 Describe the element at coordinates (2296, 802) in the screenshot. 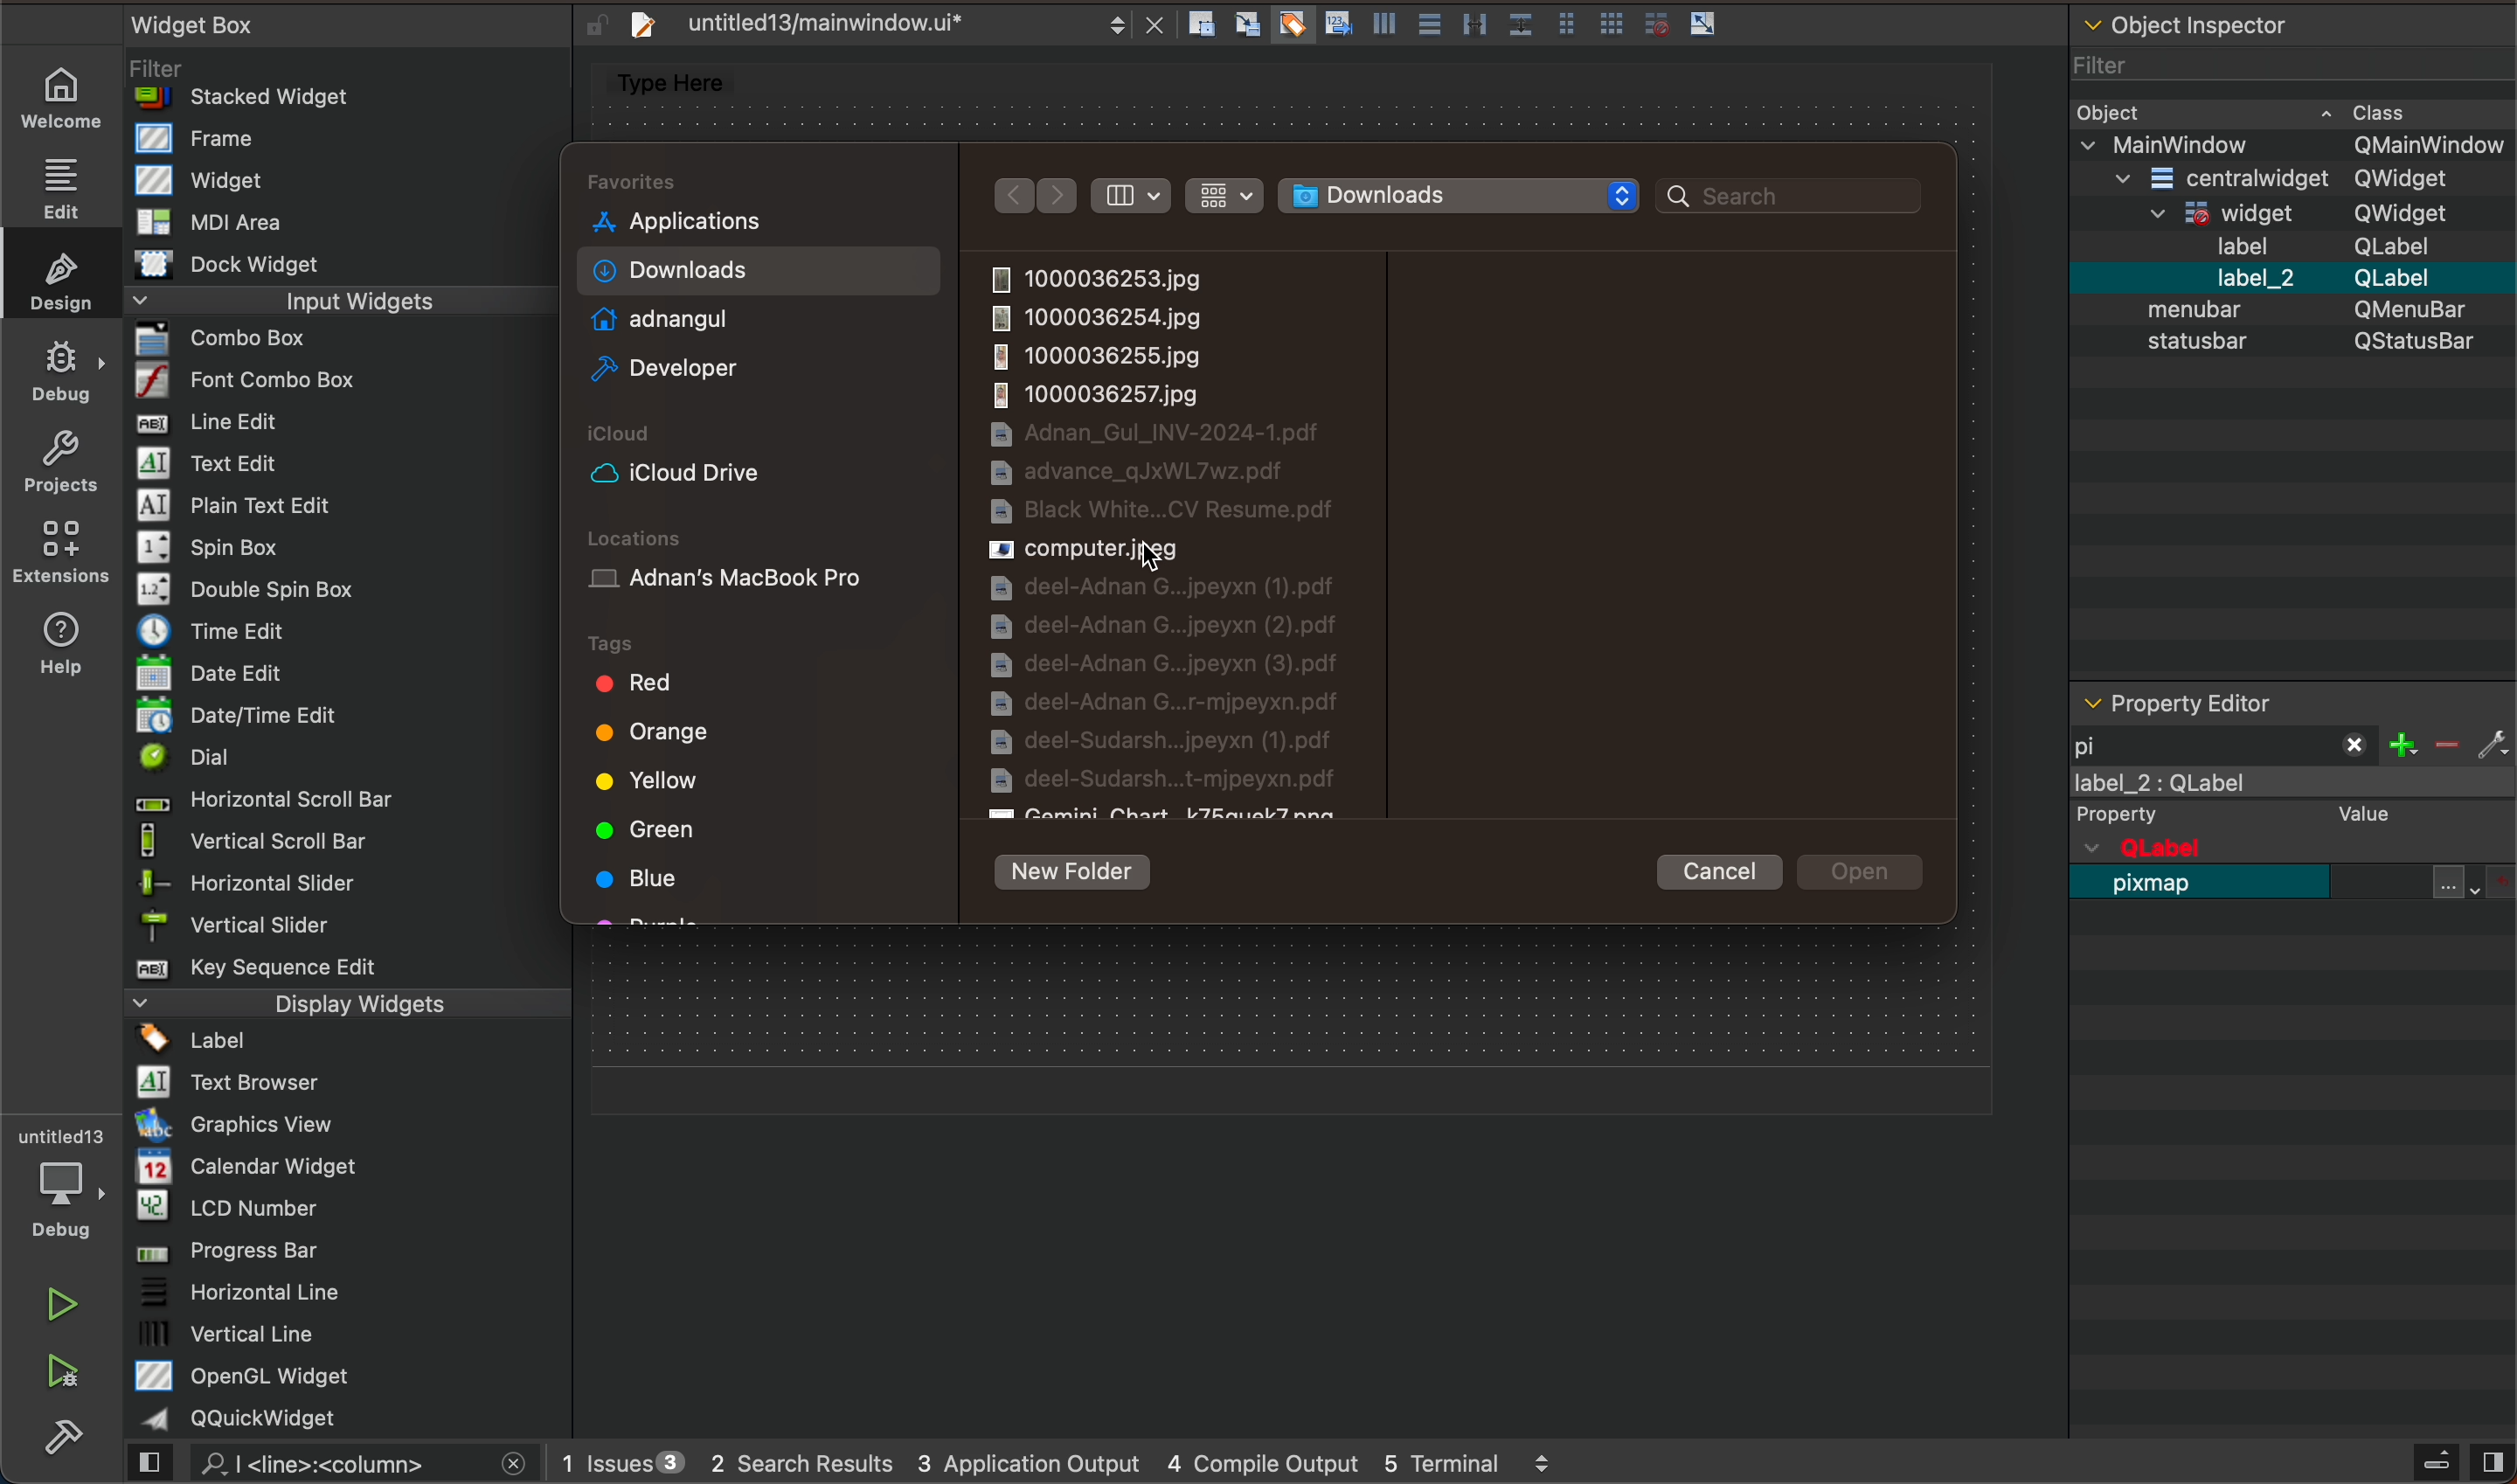

I see `label` at that location.